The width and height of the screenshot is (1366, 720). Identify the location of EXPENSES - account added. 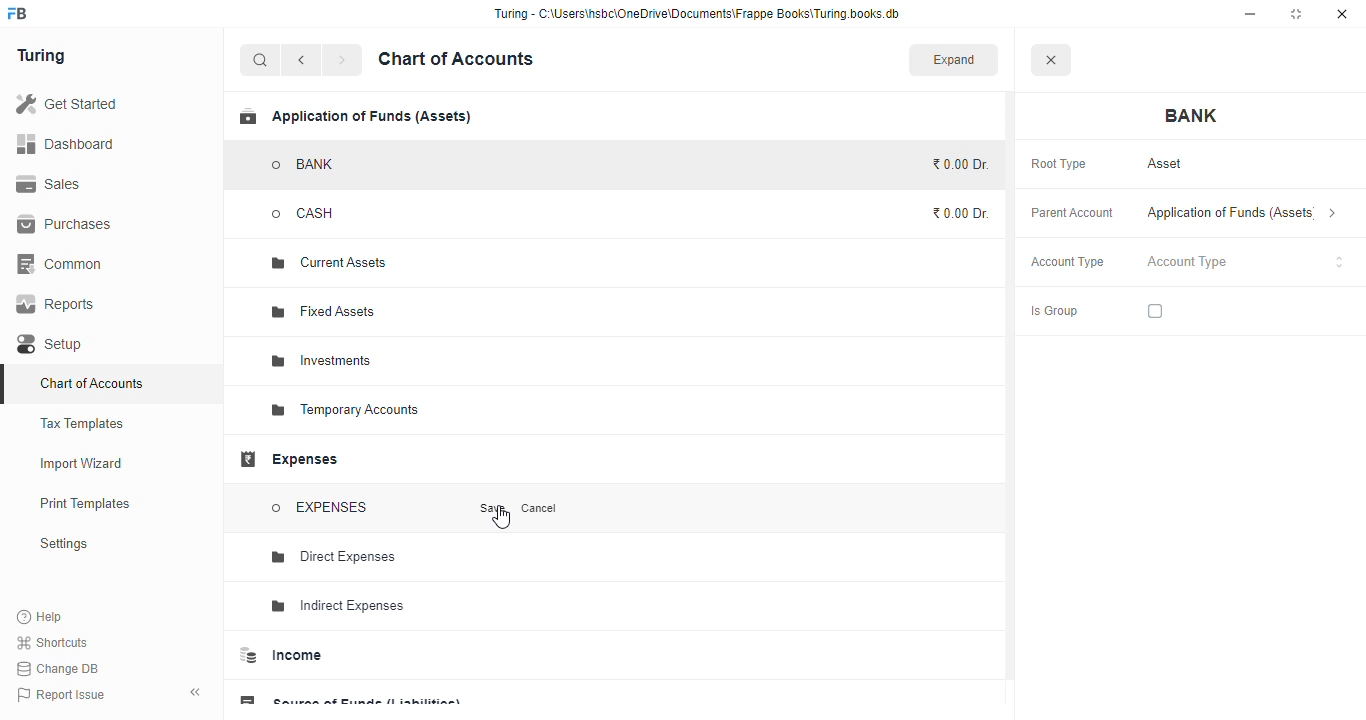
(320, 507).